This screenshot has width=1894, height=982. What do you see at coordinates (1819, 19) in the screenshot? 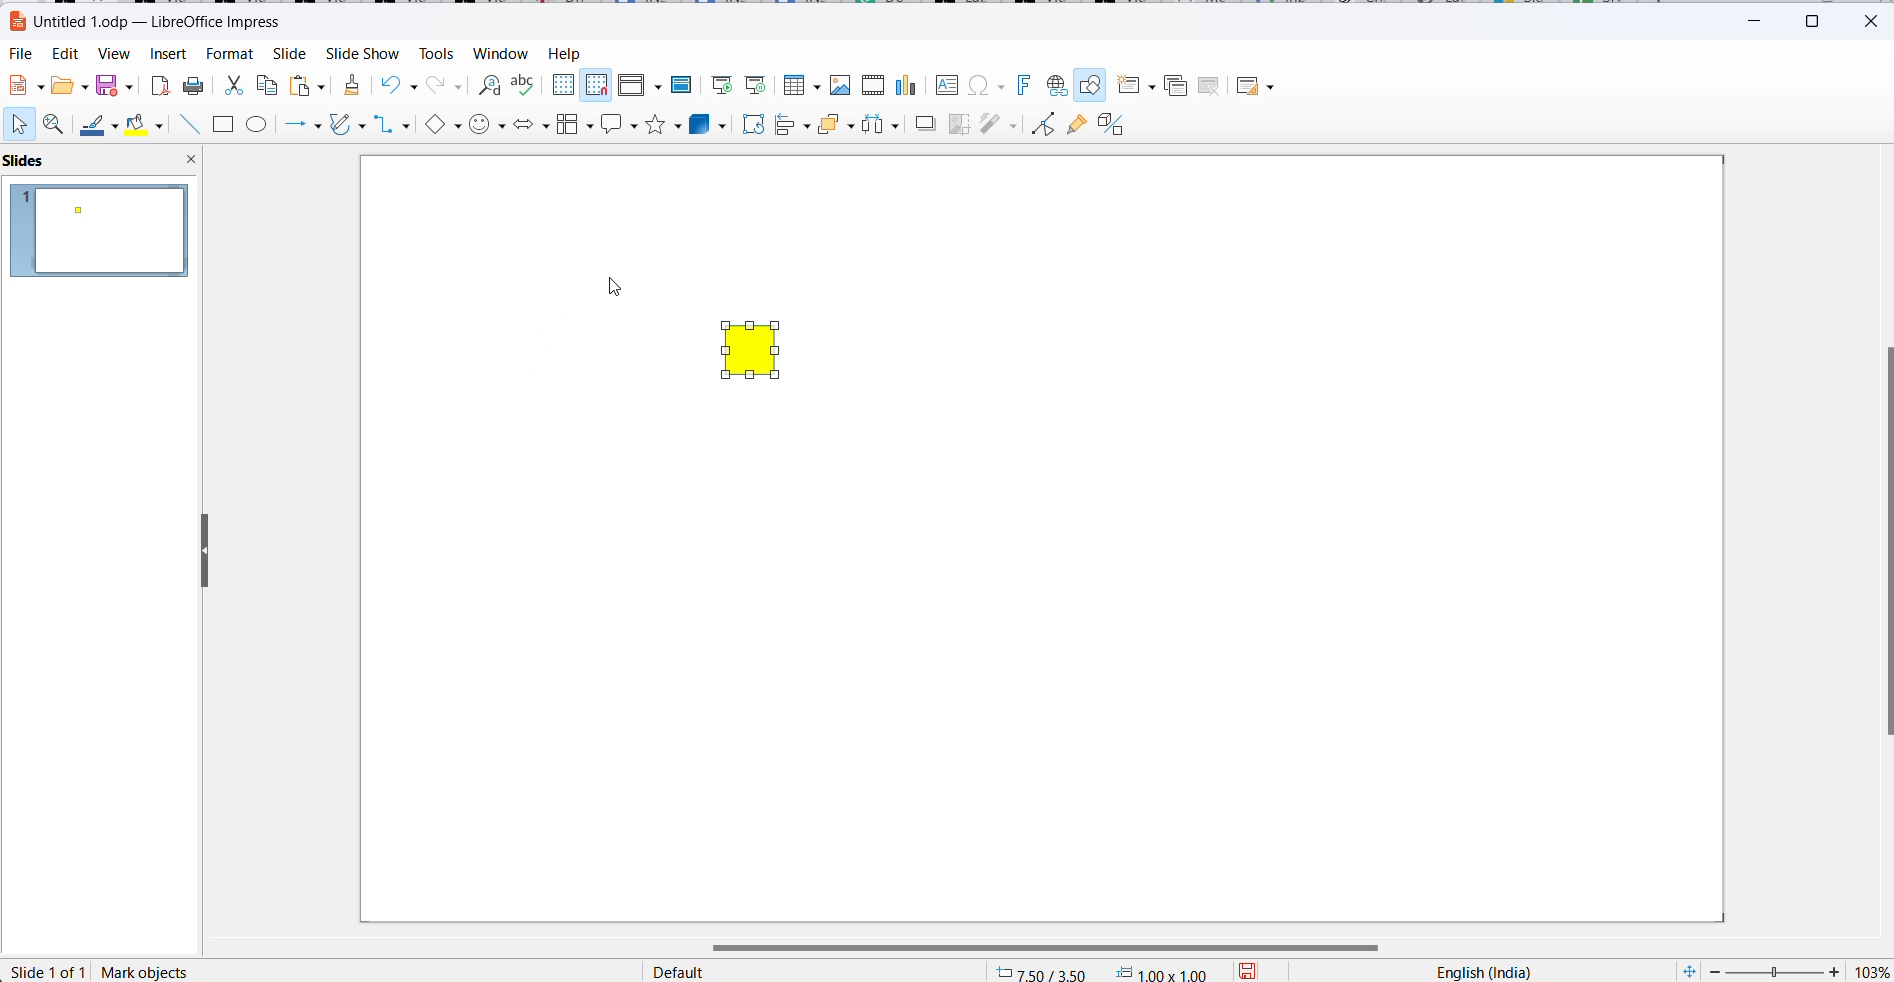
I see `maximize` at bounding box center [1819, 19].